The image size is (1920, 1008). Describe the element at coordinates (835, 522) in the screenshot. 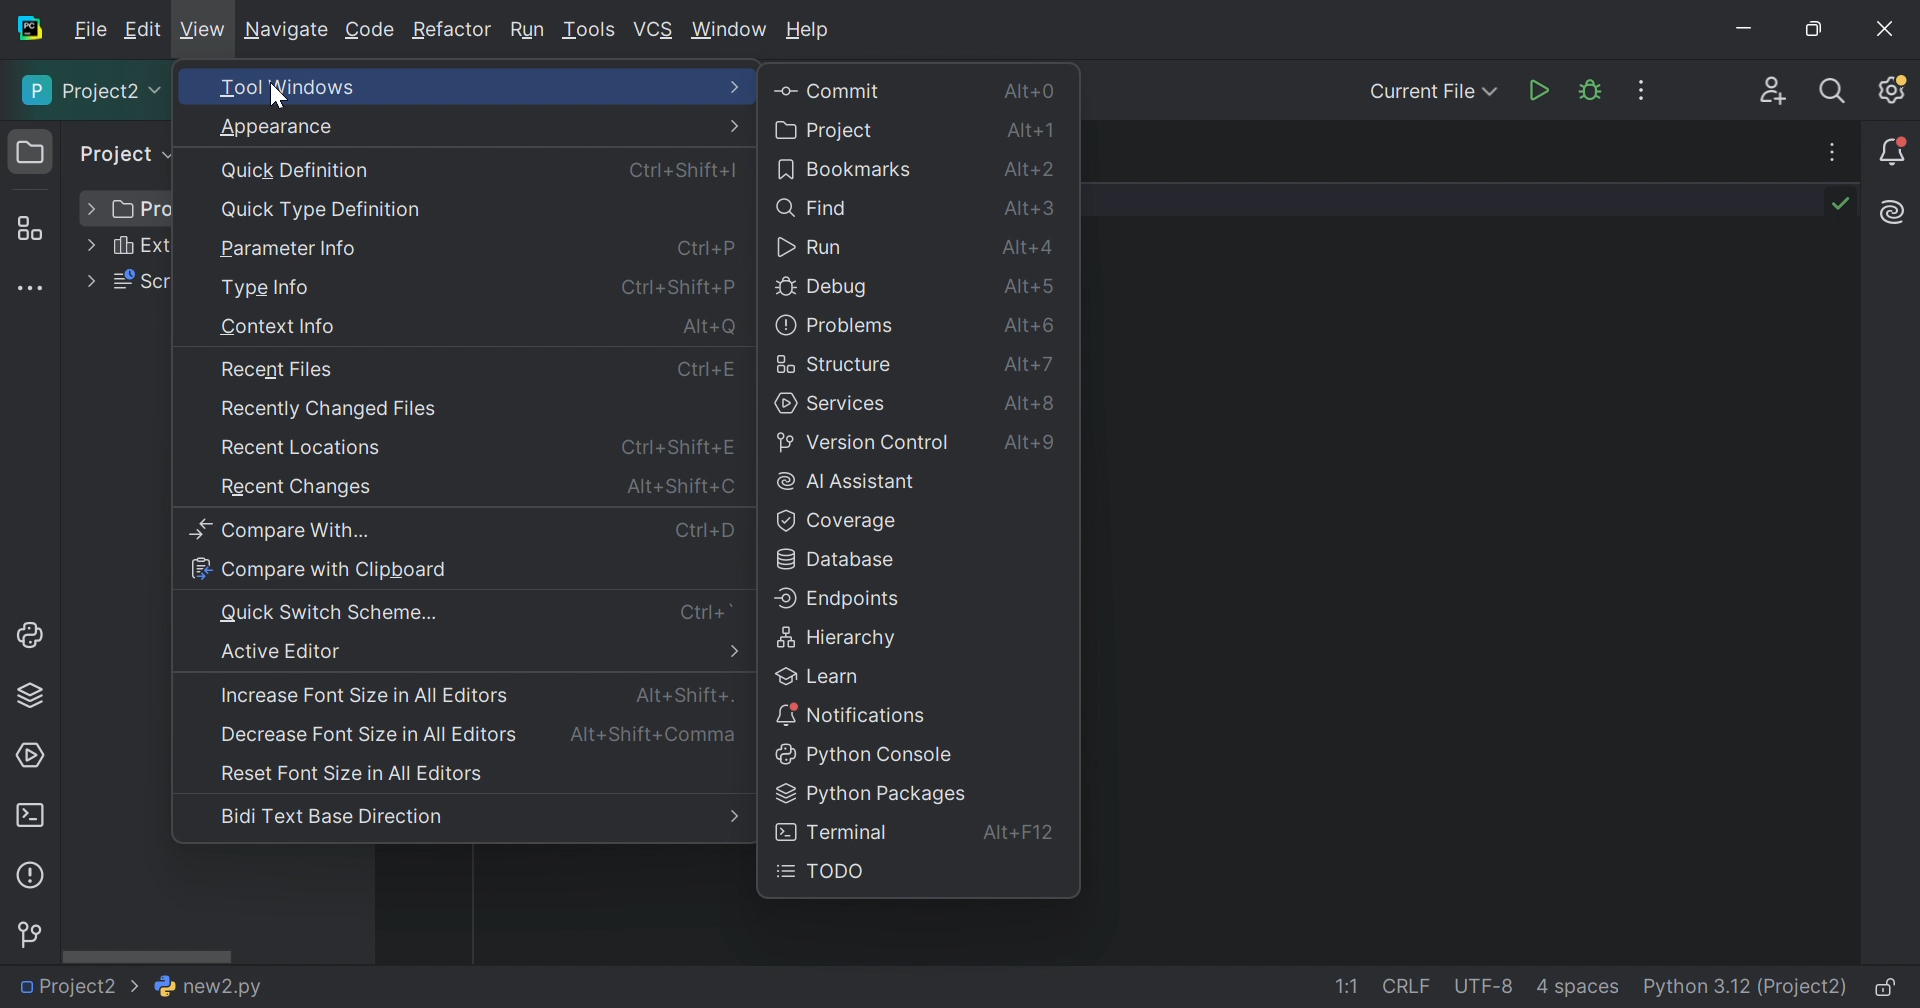

I see `Coverage` at that location.